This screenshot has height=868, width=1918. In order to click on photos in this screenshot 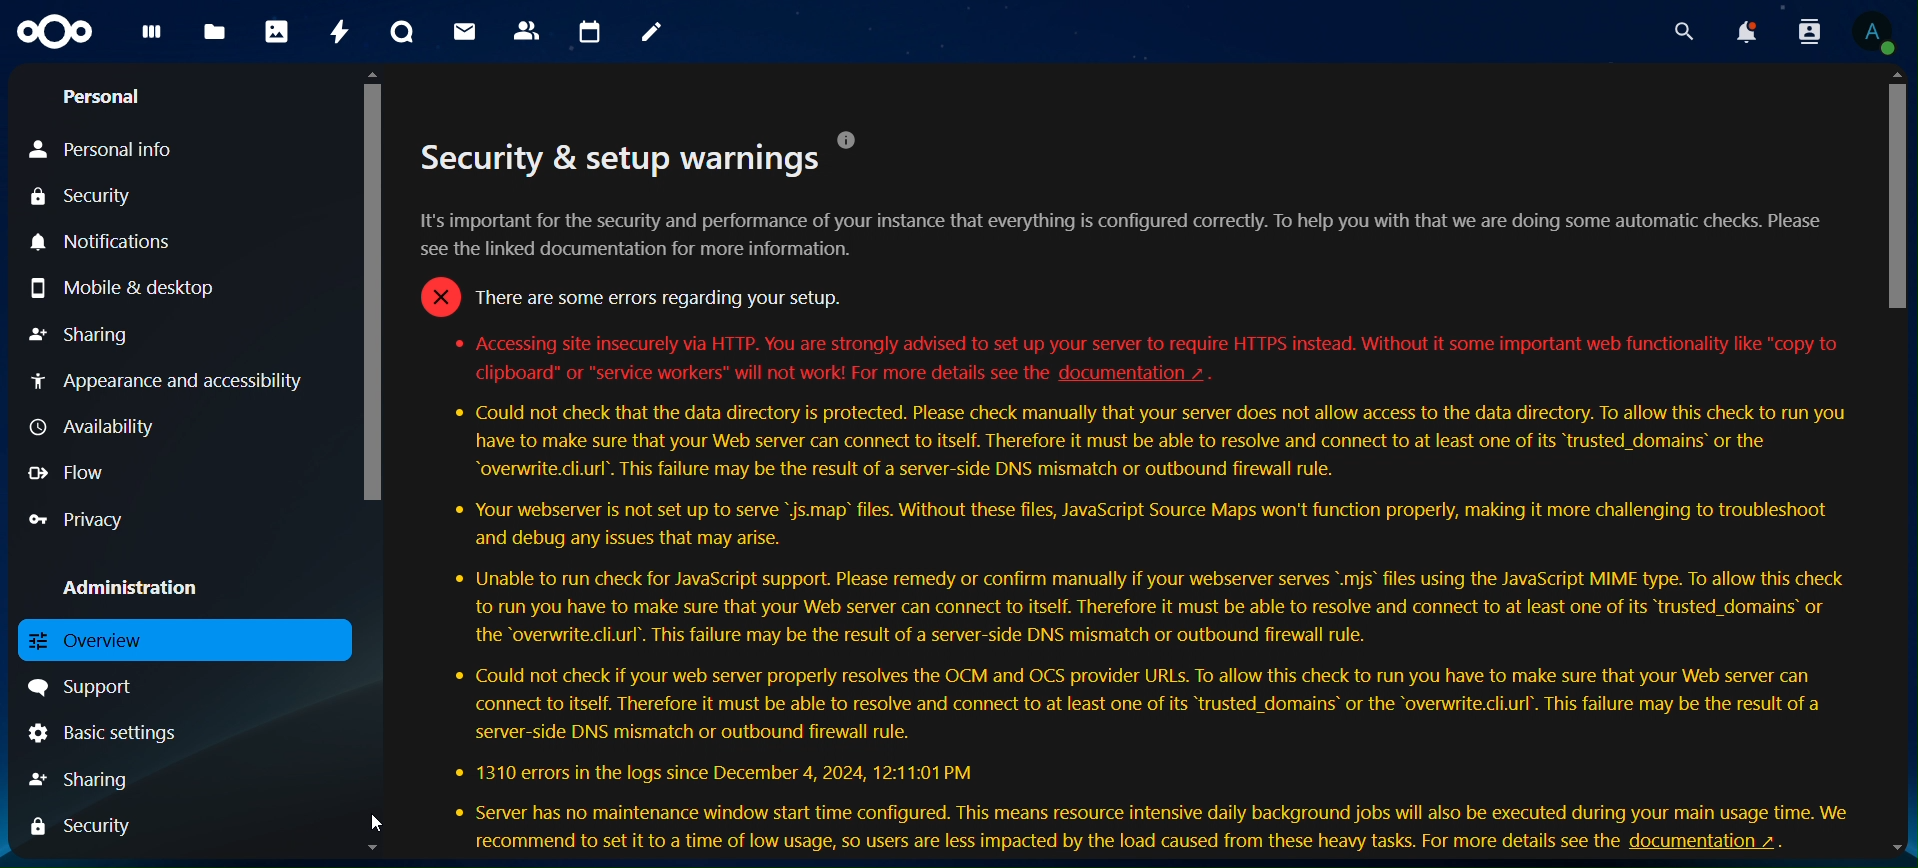, I will do `click(275, 34)`.